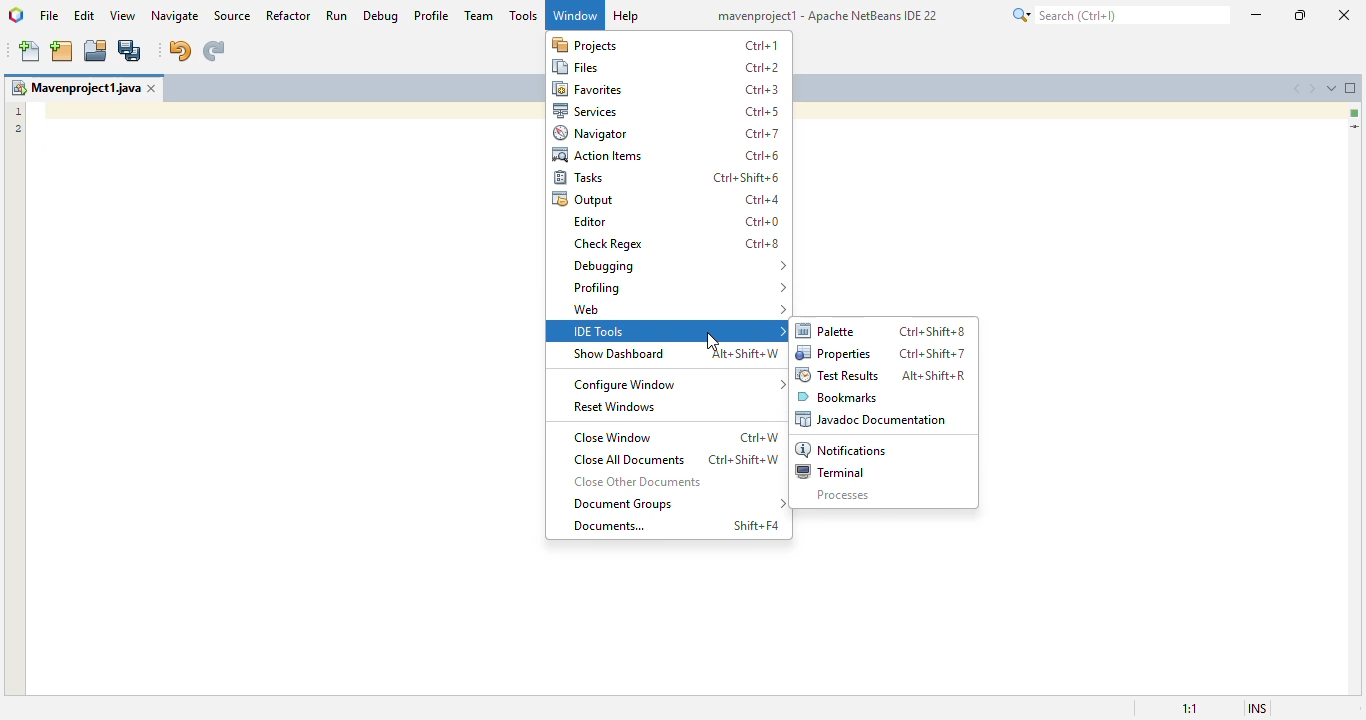 The width and height of the screenshot is (1366, 720). Describe the element at coordinates (674, 331) in the screenshot. I see `IDE tools` at that location.